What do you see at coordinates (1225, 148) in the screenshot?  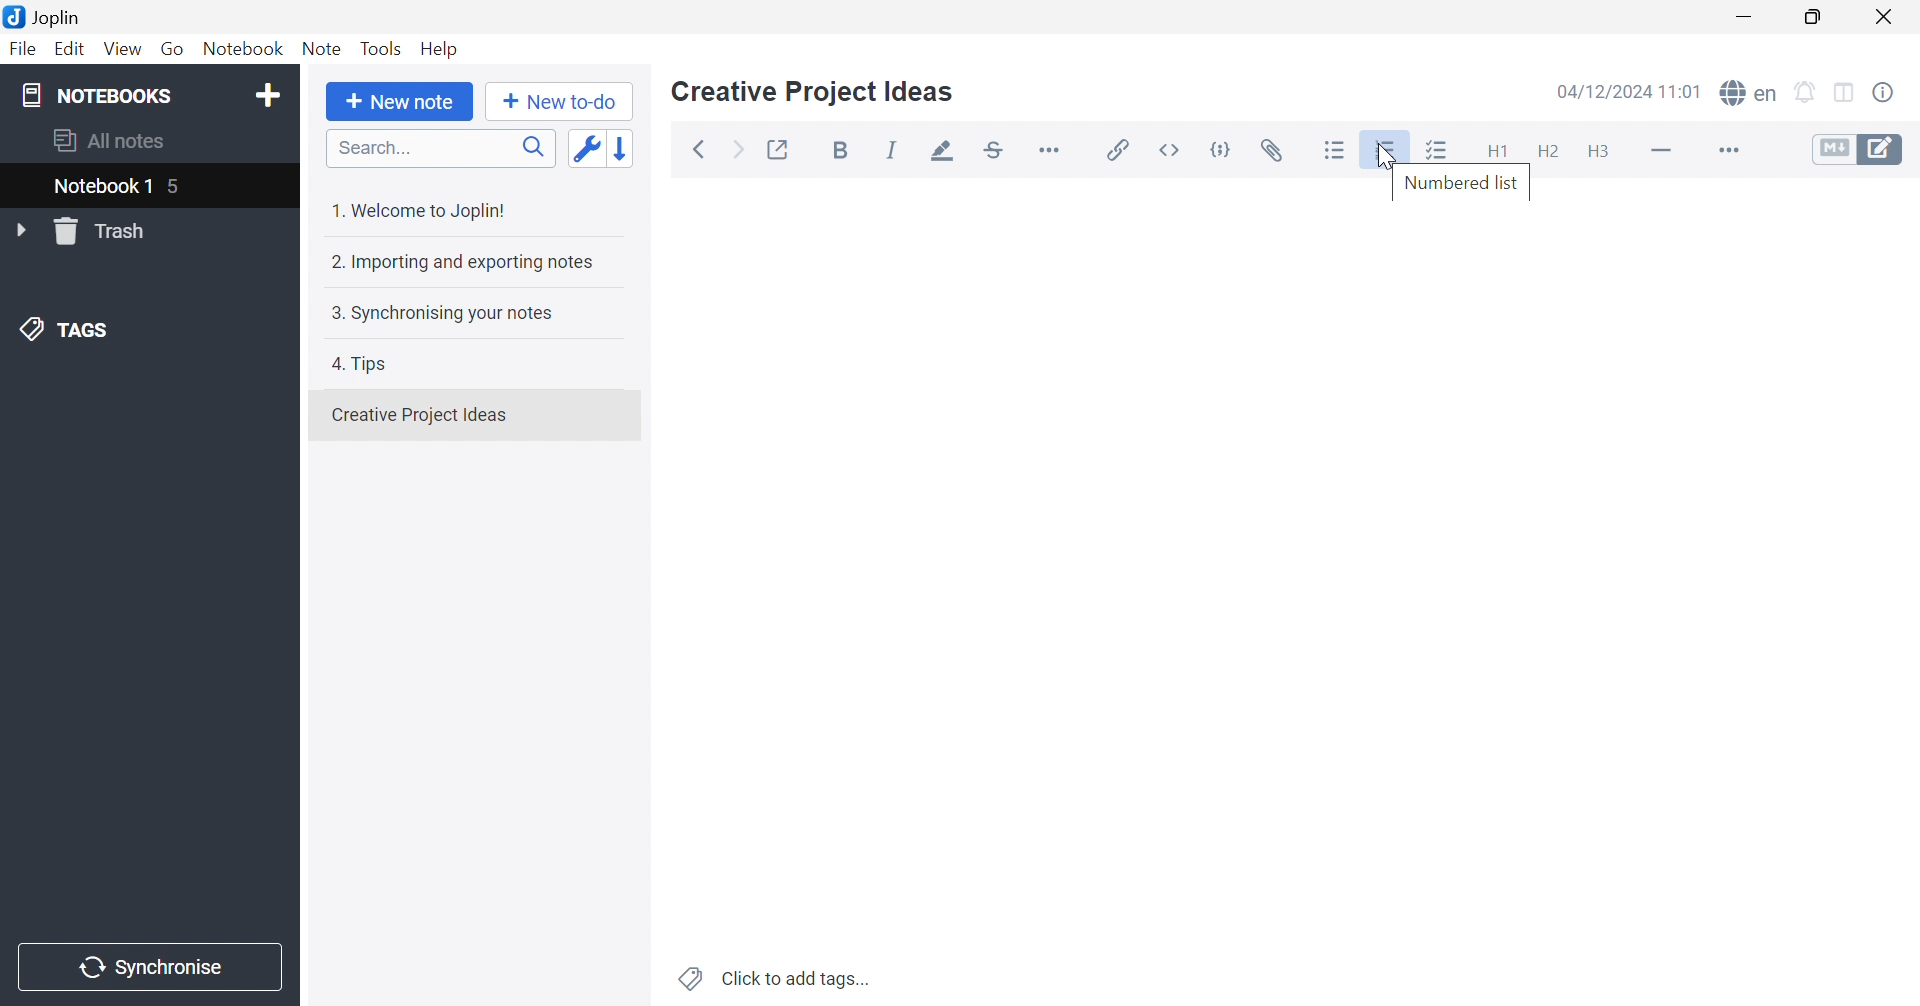 I see `Code` at bounding box center [1225, 148].